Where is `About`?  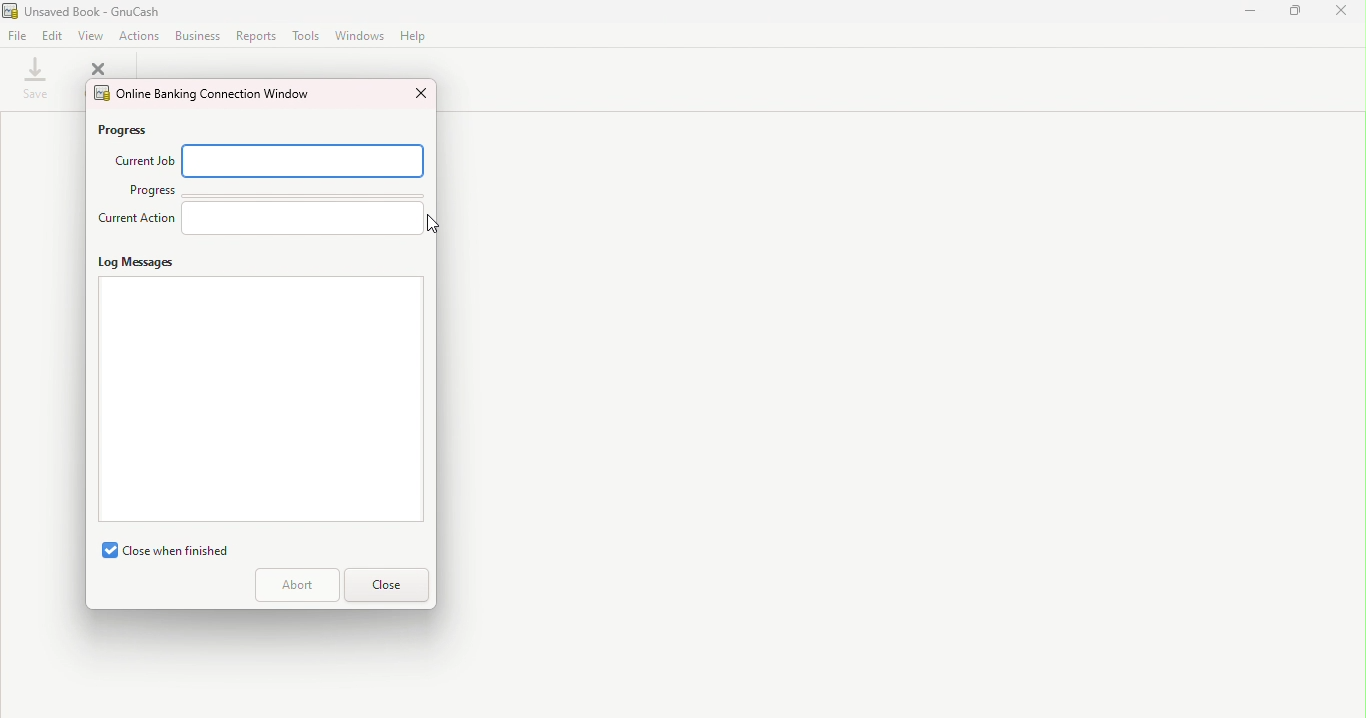
About is located at coordinates (294, 587).